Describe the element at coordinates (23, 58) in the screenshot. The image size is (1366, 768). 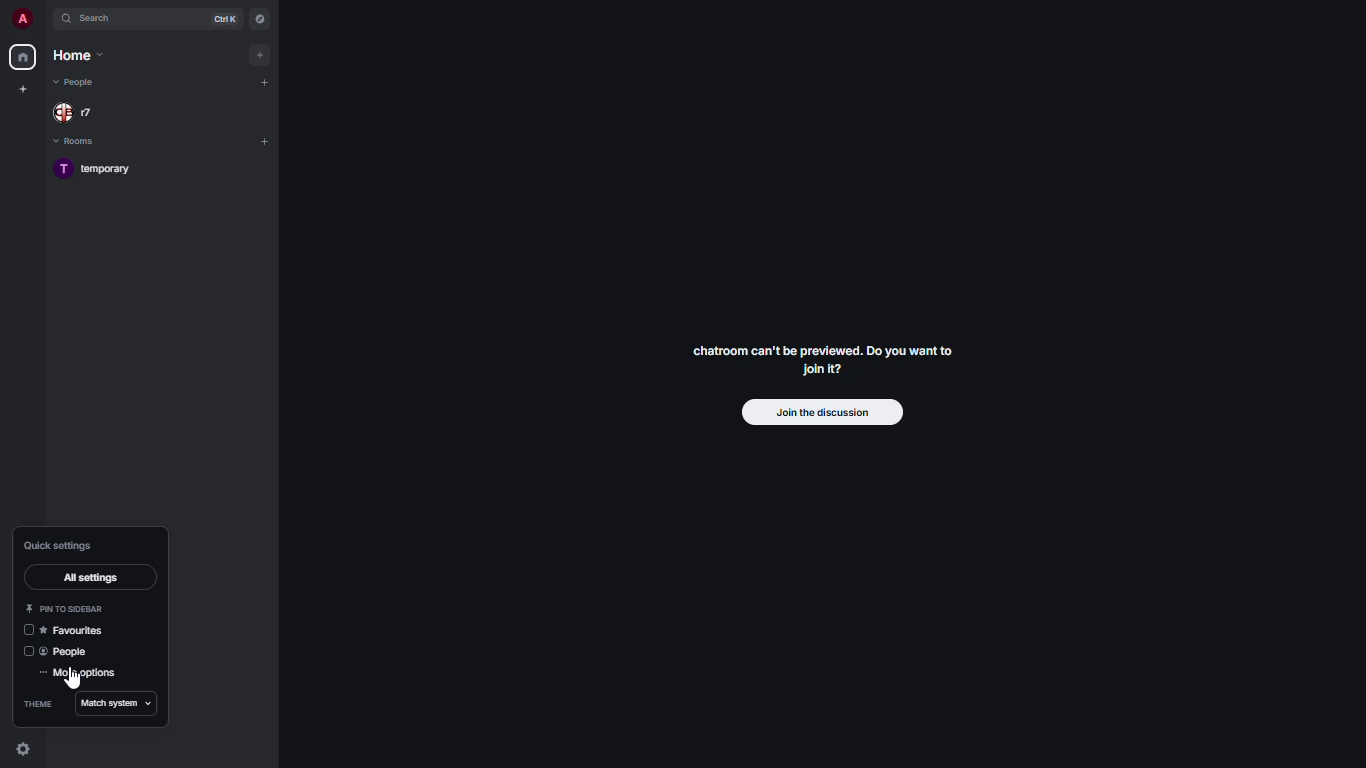
I see `home` at that location.